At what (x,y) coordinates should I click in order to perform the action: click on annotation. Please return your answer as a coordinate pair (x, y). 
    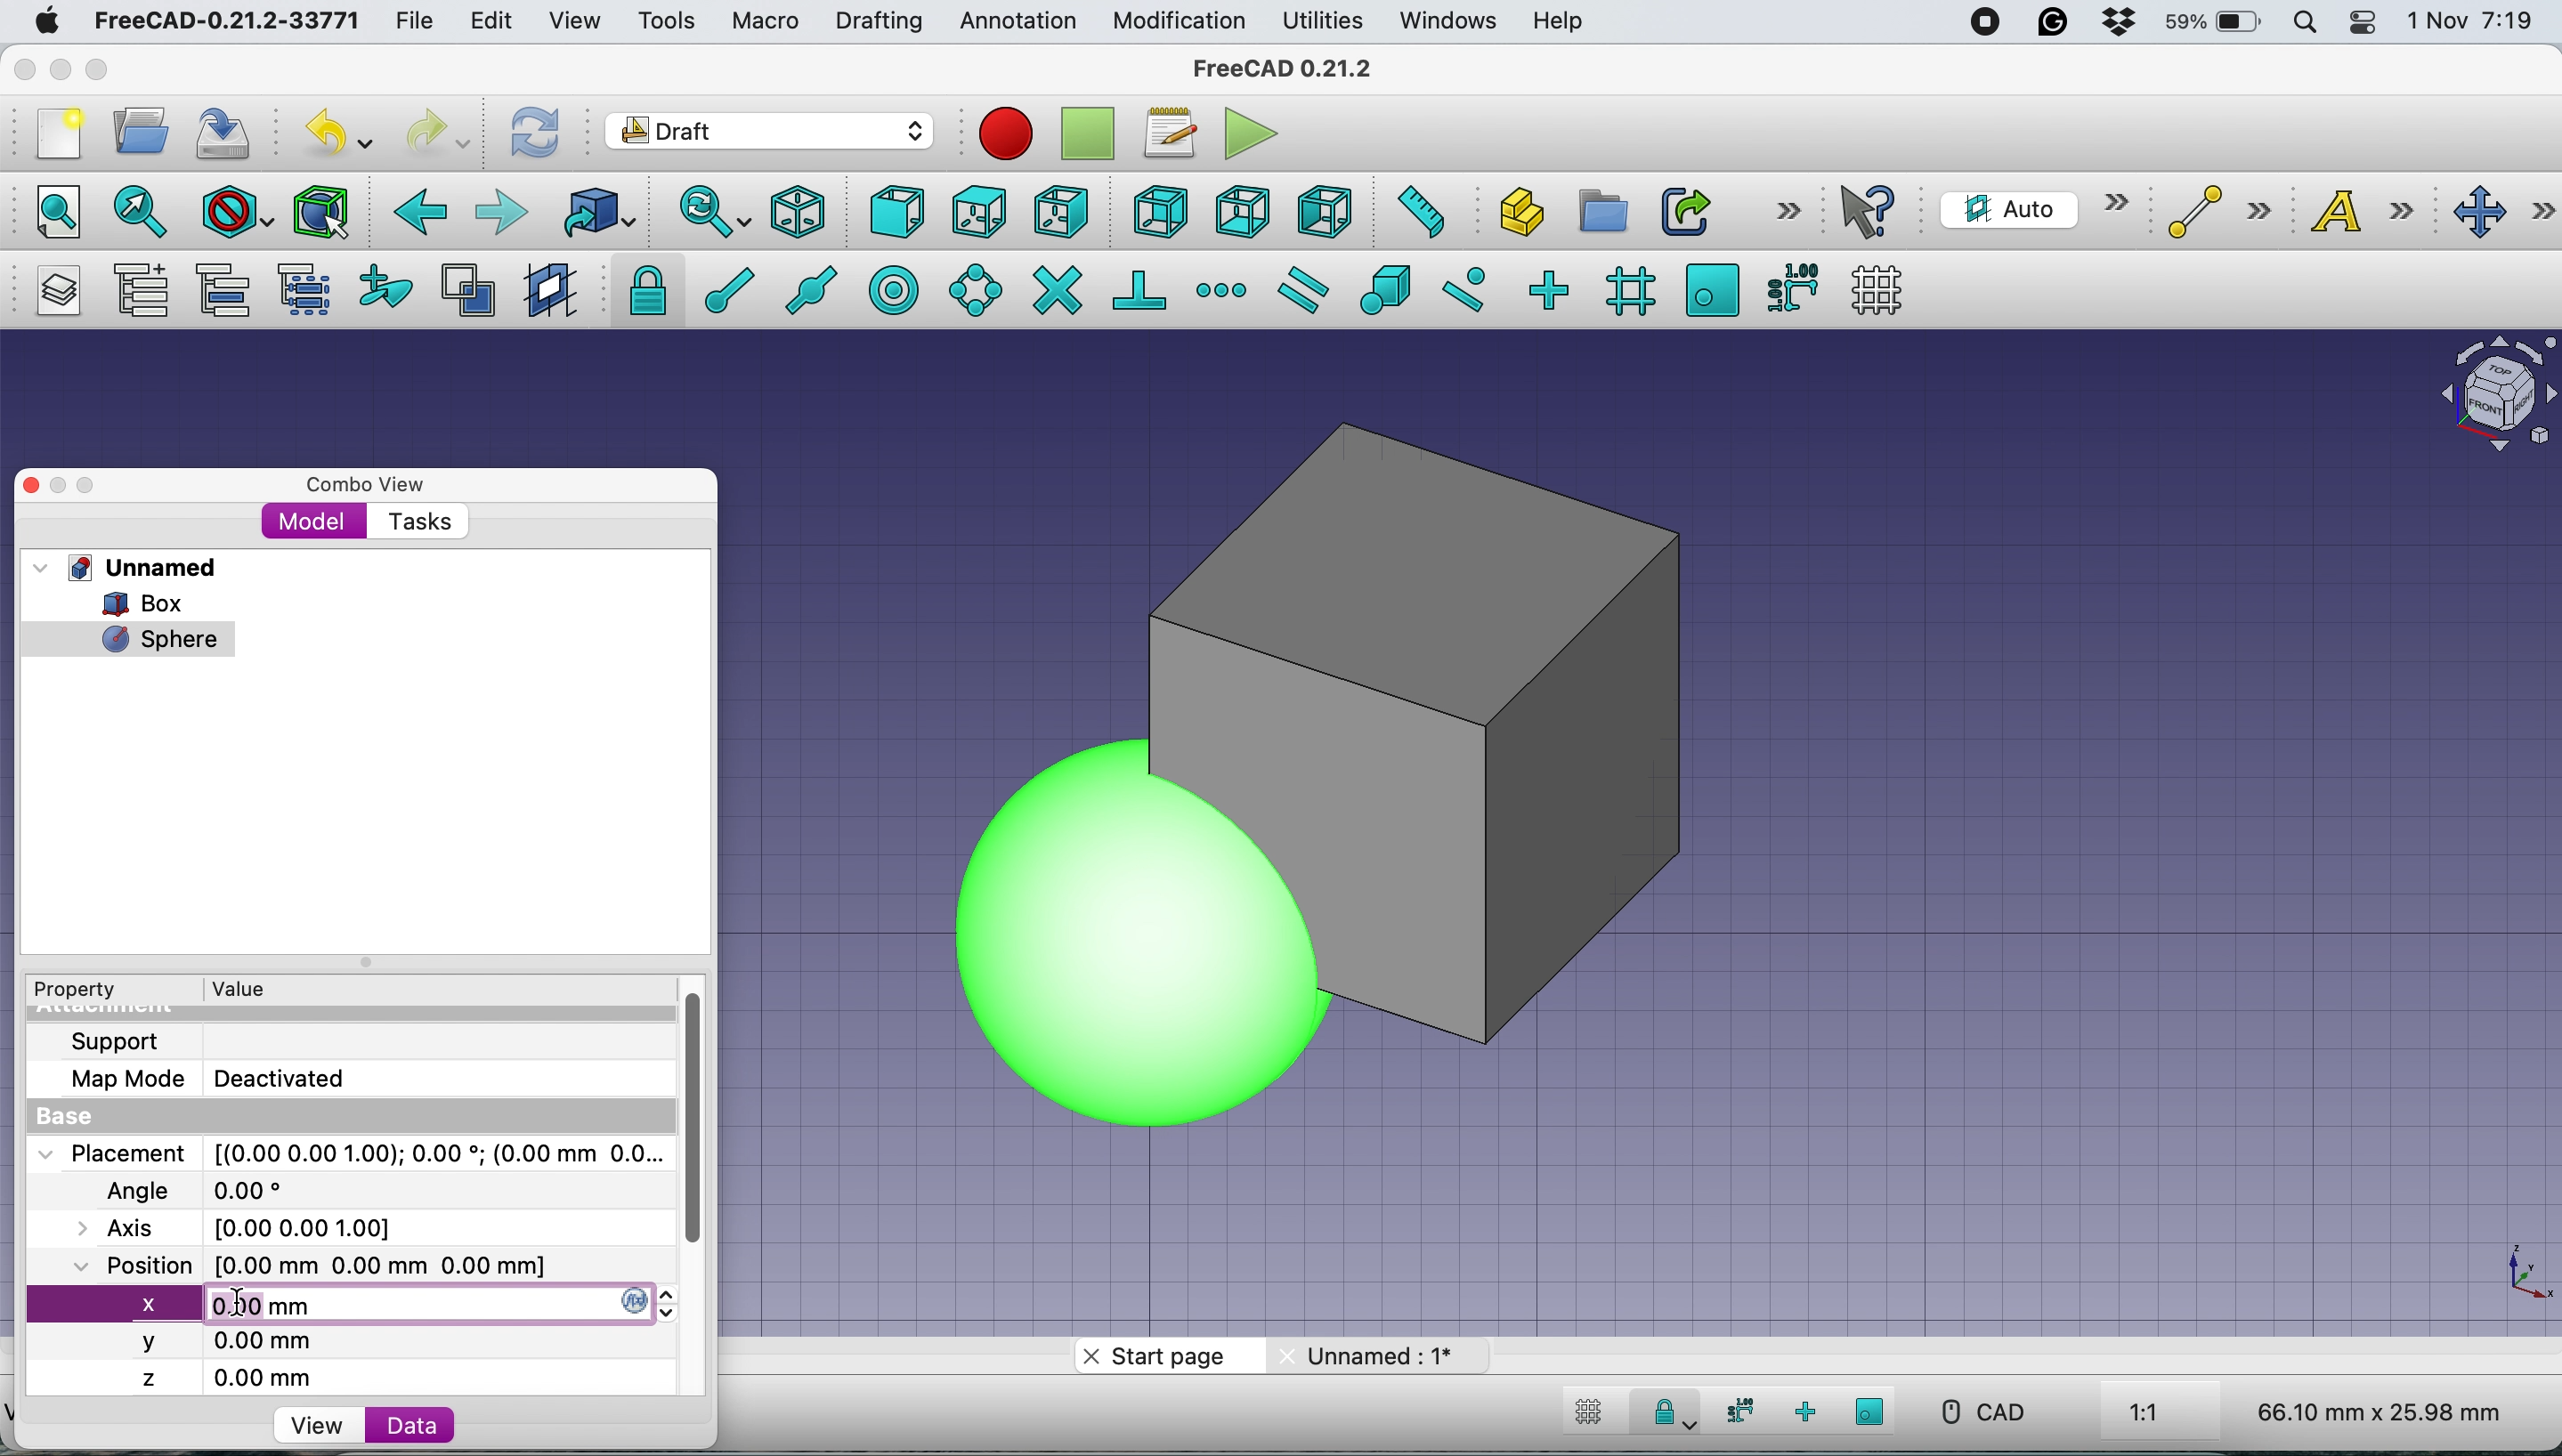
    Looking at the image, I should click on (1013, 21).